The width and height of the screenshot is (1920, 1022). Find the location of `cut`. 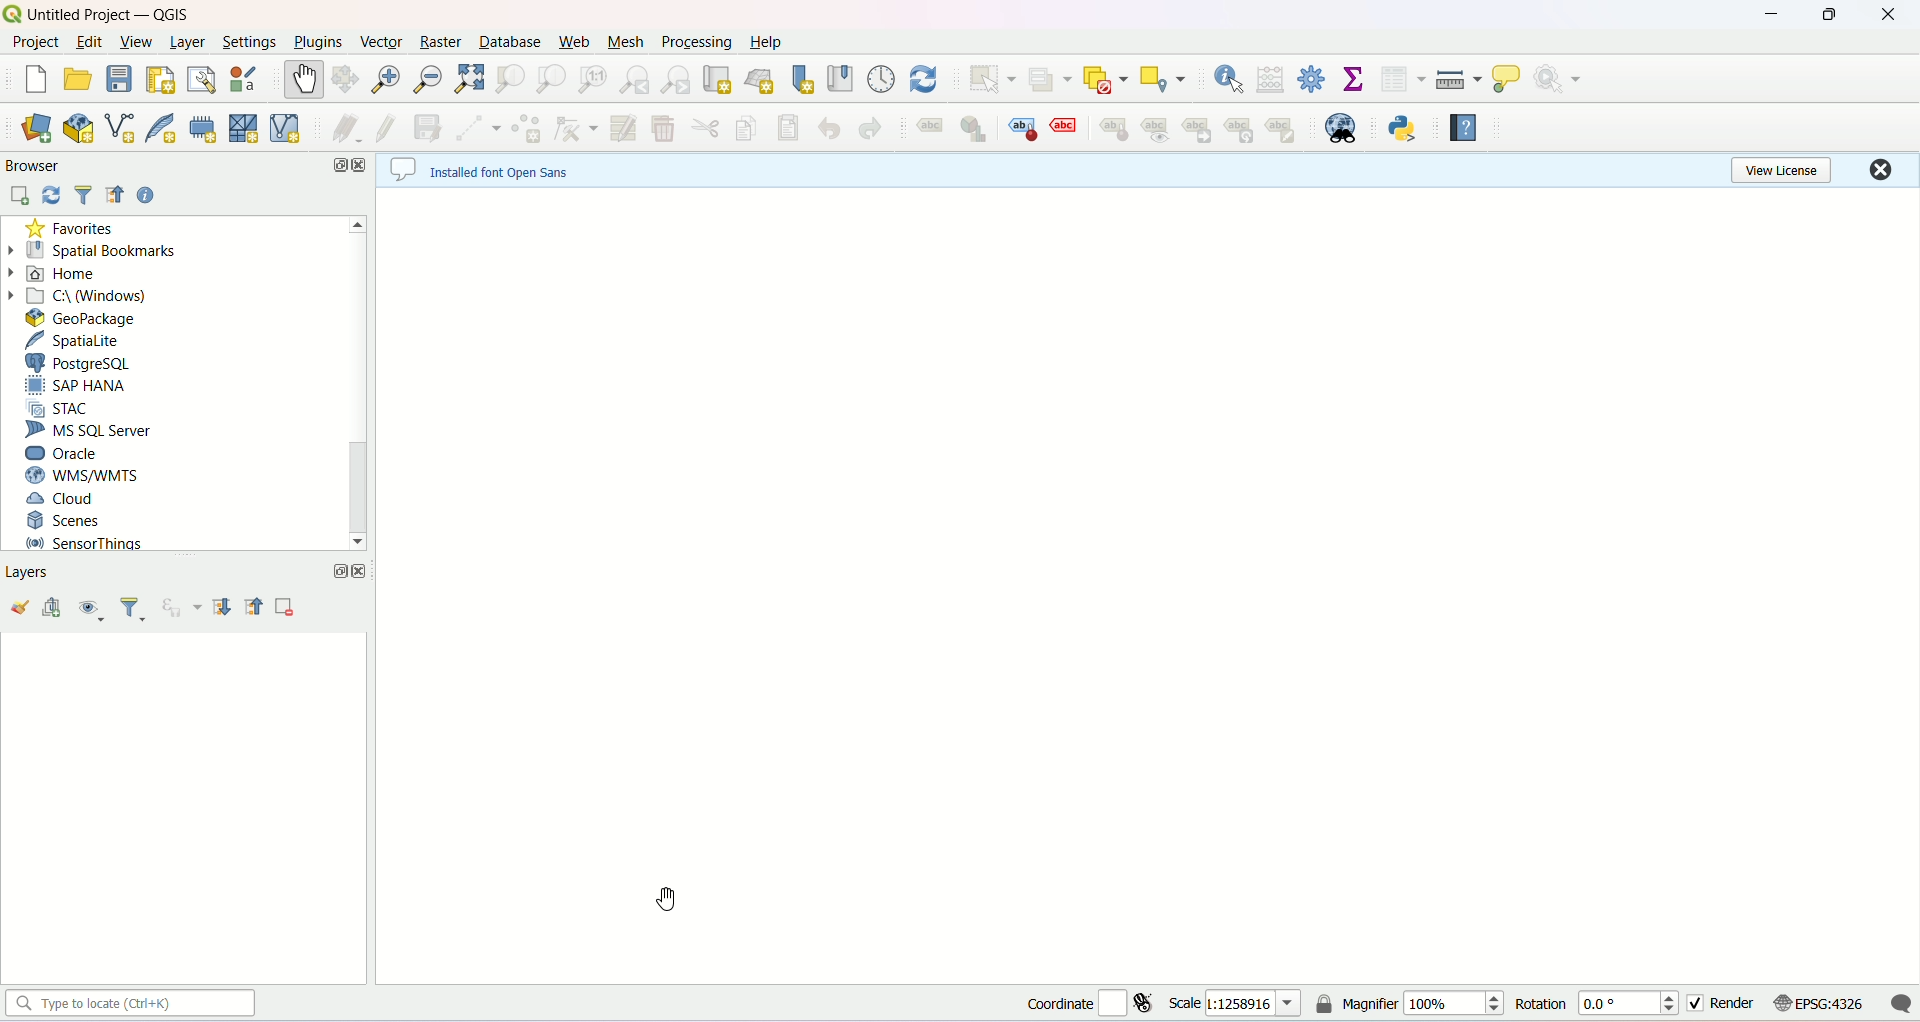

cut is located at coordinates (709, 130).